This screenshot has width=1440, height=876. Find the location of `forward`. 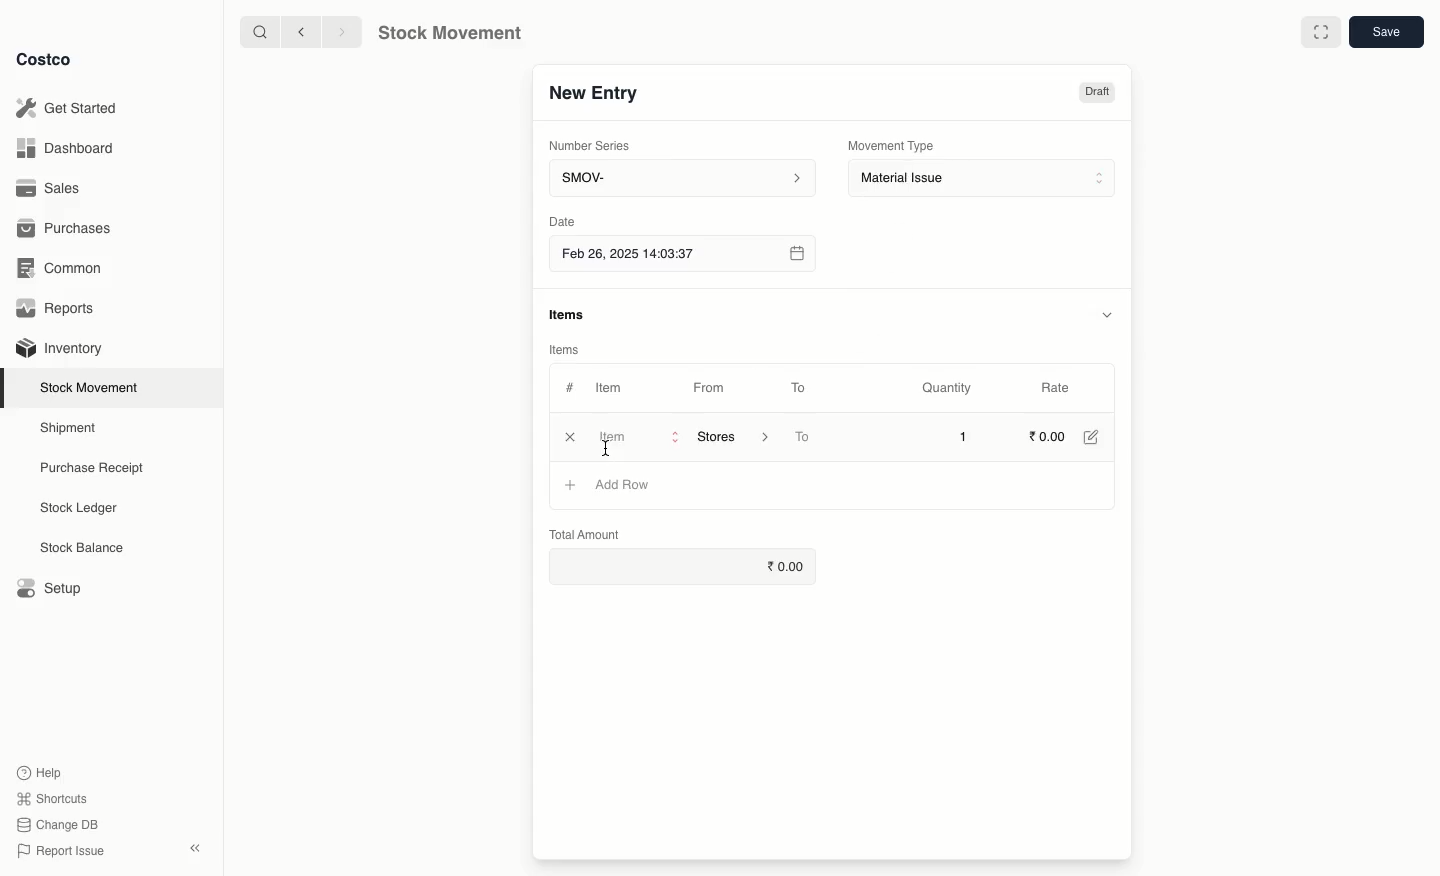

forward is located at coordinates (337, 31).